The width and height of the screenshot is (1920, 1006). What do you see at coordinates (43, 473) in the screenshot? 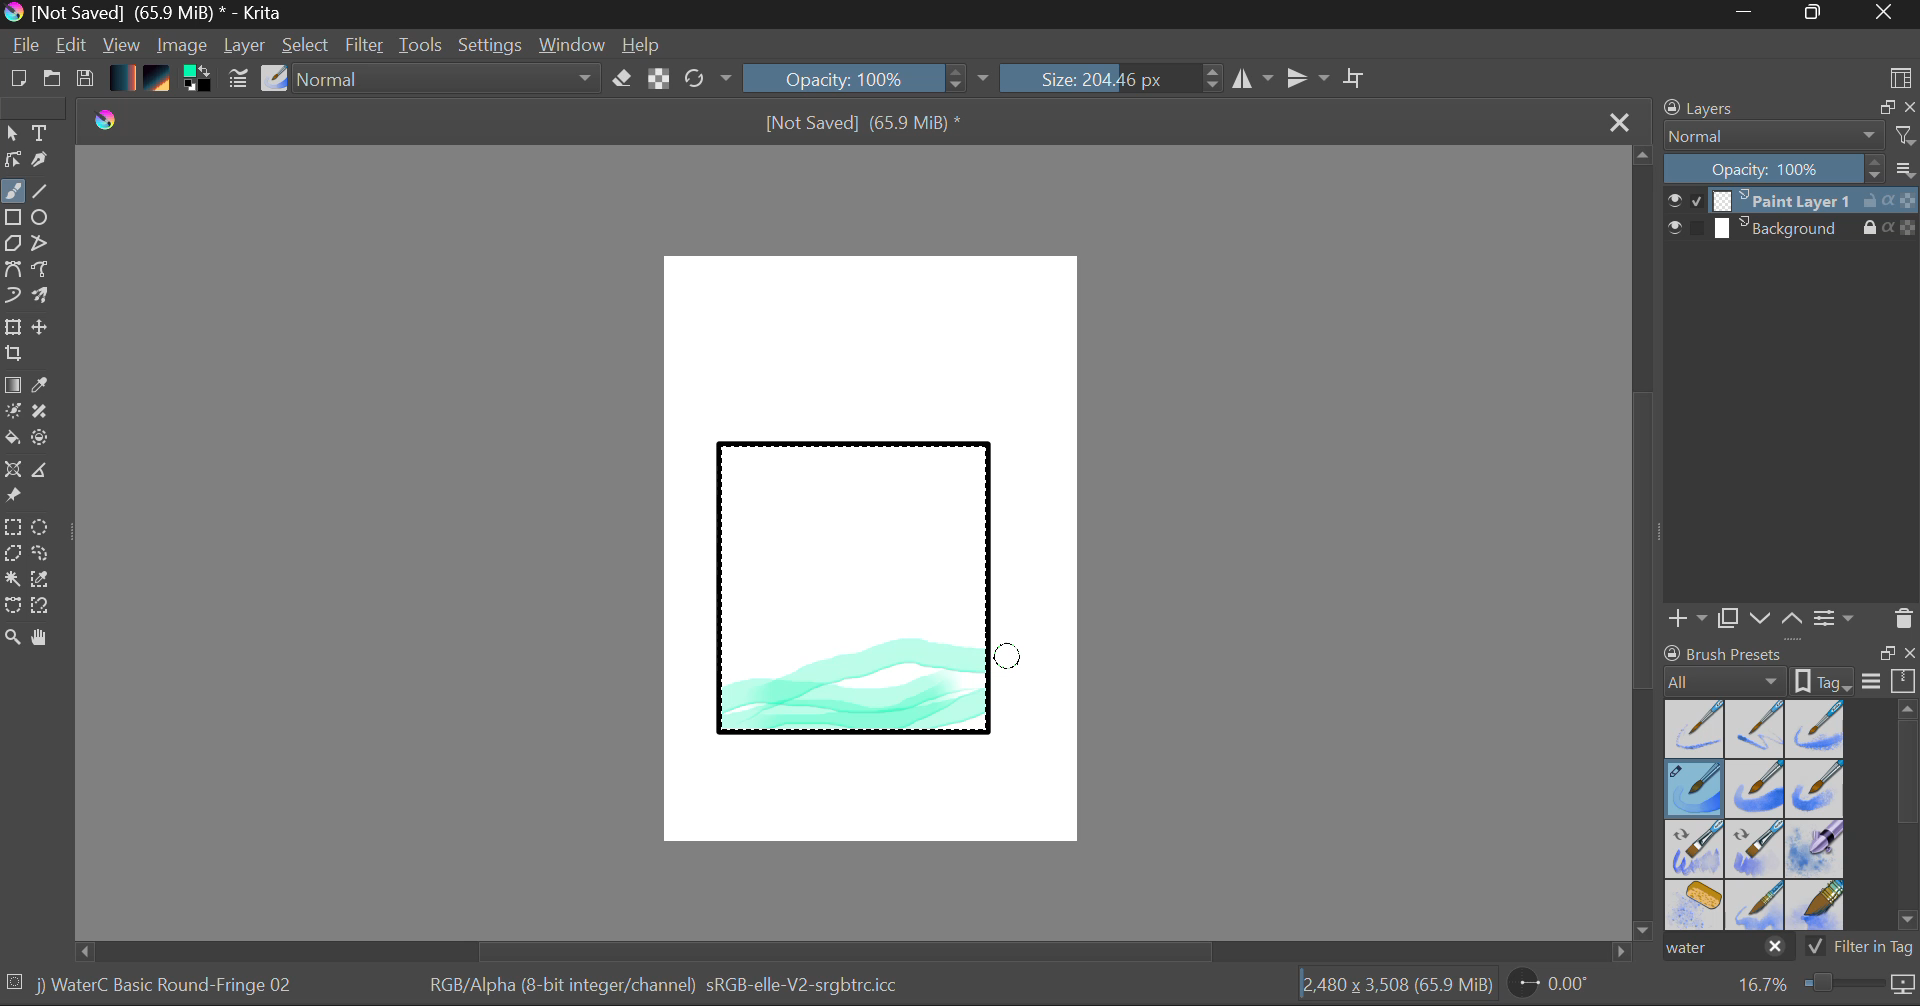
I see `Measurements` at bounding box center [43, 473].